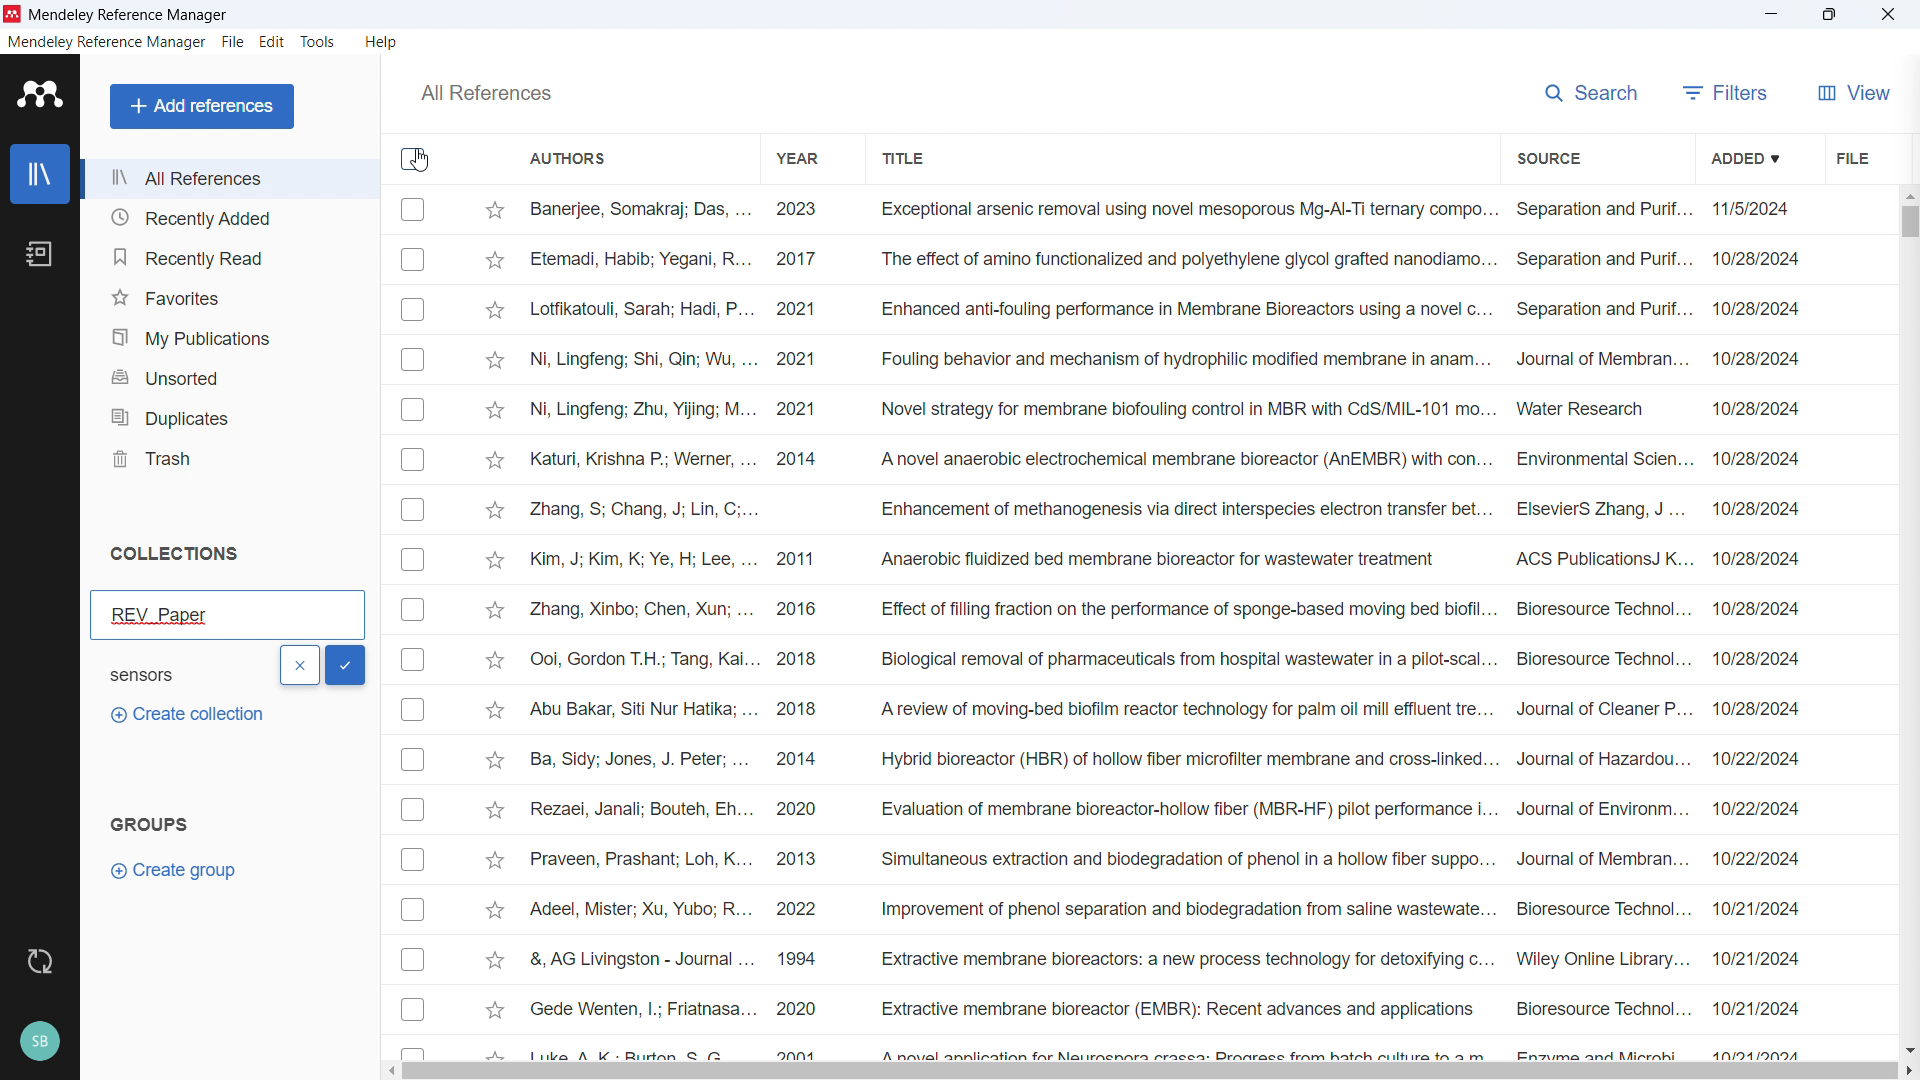 The height and width of the screenshot is (1080, 1920). What do you see at coordinates (148, 823) in the screenshot?
I see `Groups ` at bounding box center [148, 823].